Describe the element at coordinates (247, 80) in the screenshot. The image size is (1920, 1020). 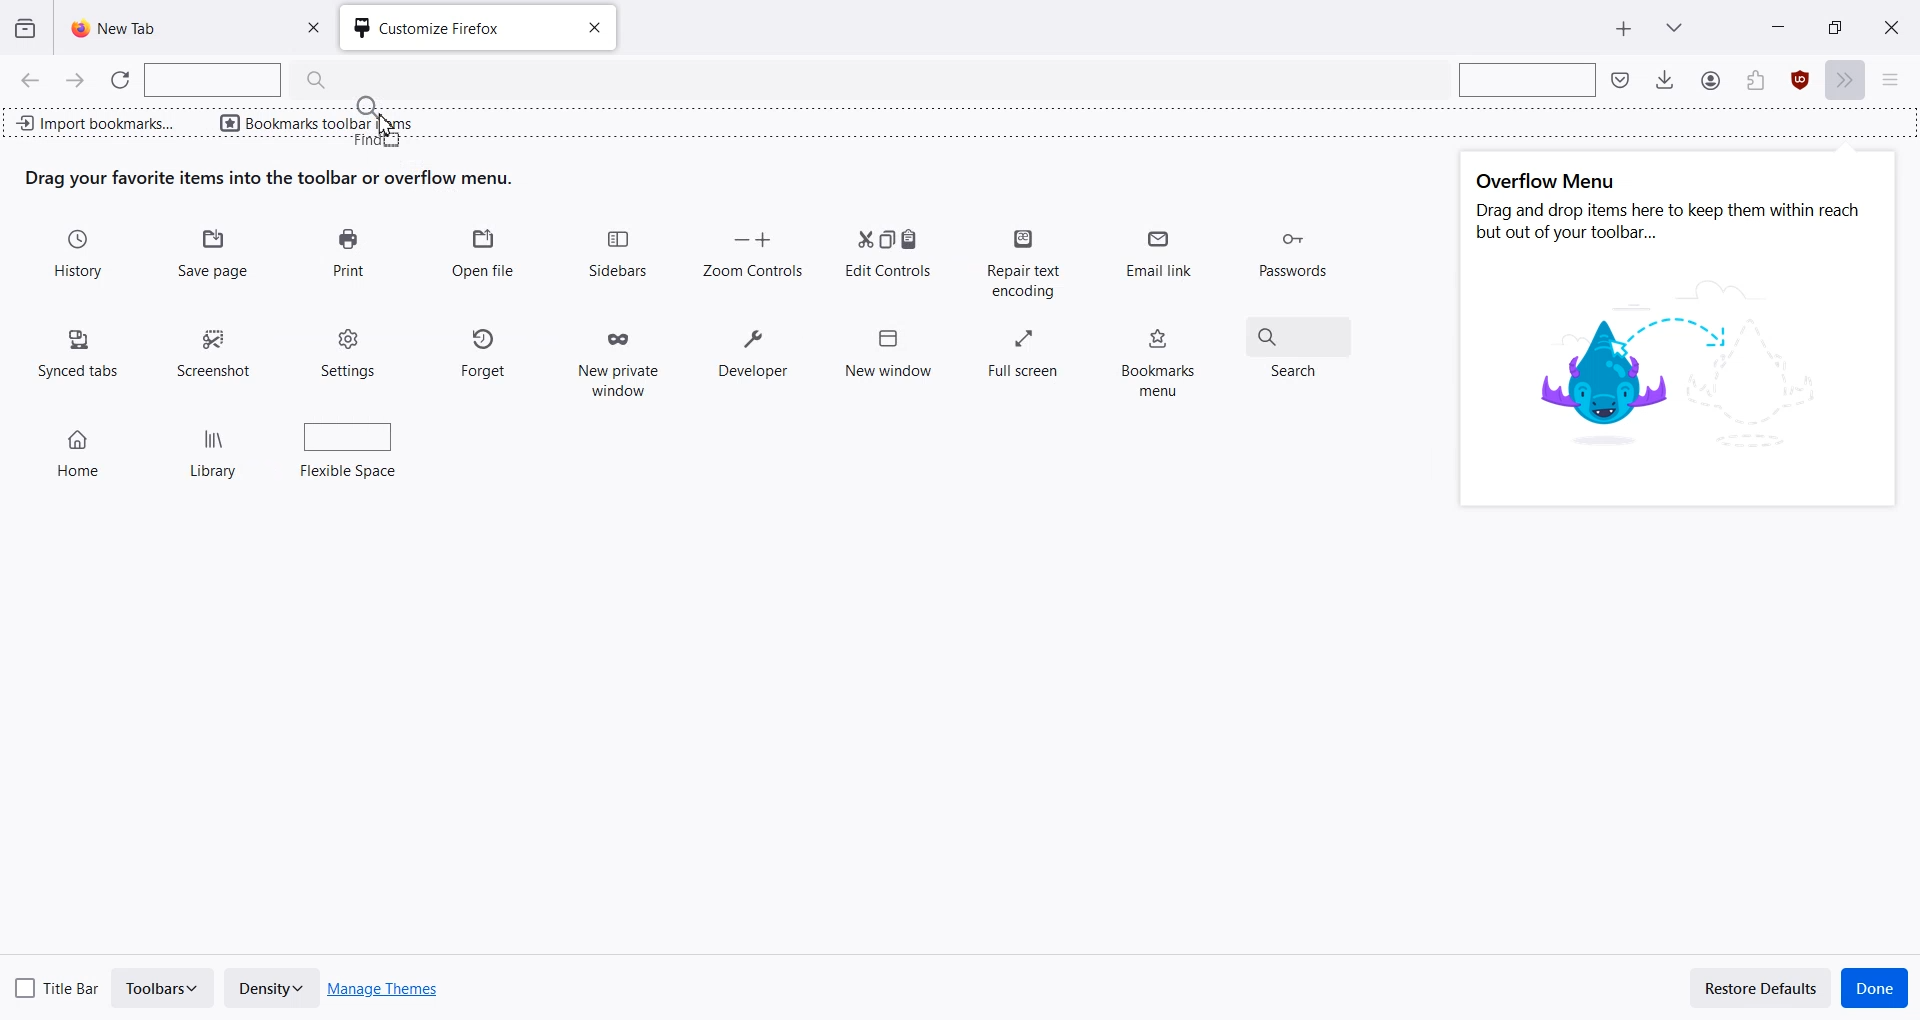
I see `Search Bar` at that location.